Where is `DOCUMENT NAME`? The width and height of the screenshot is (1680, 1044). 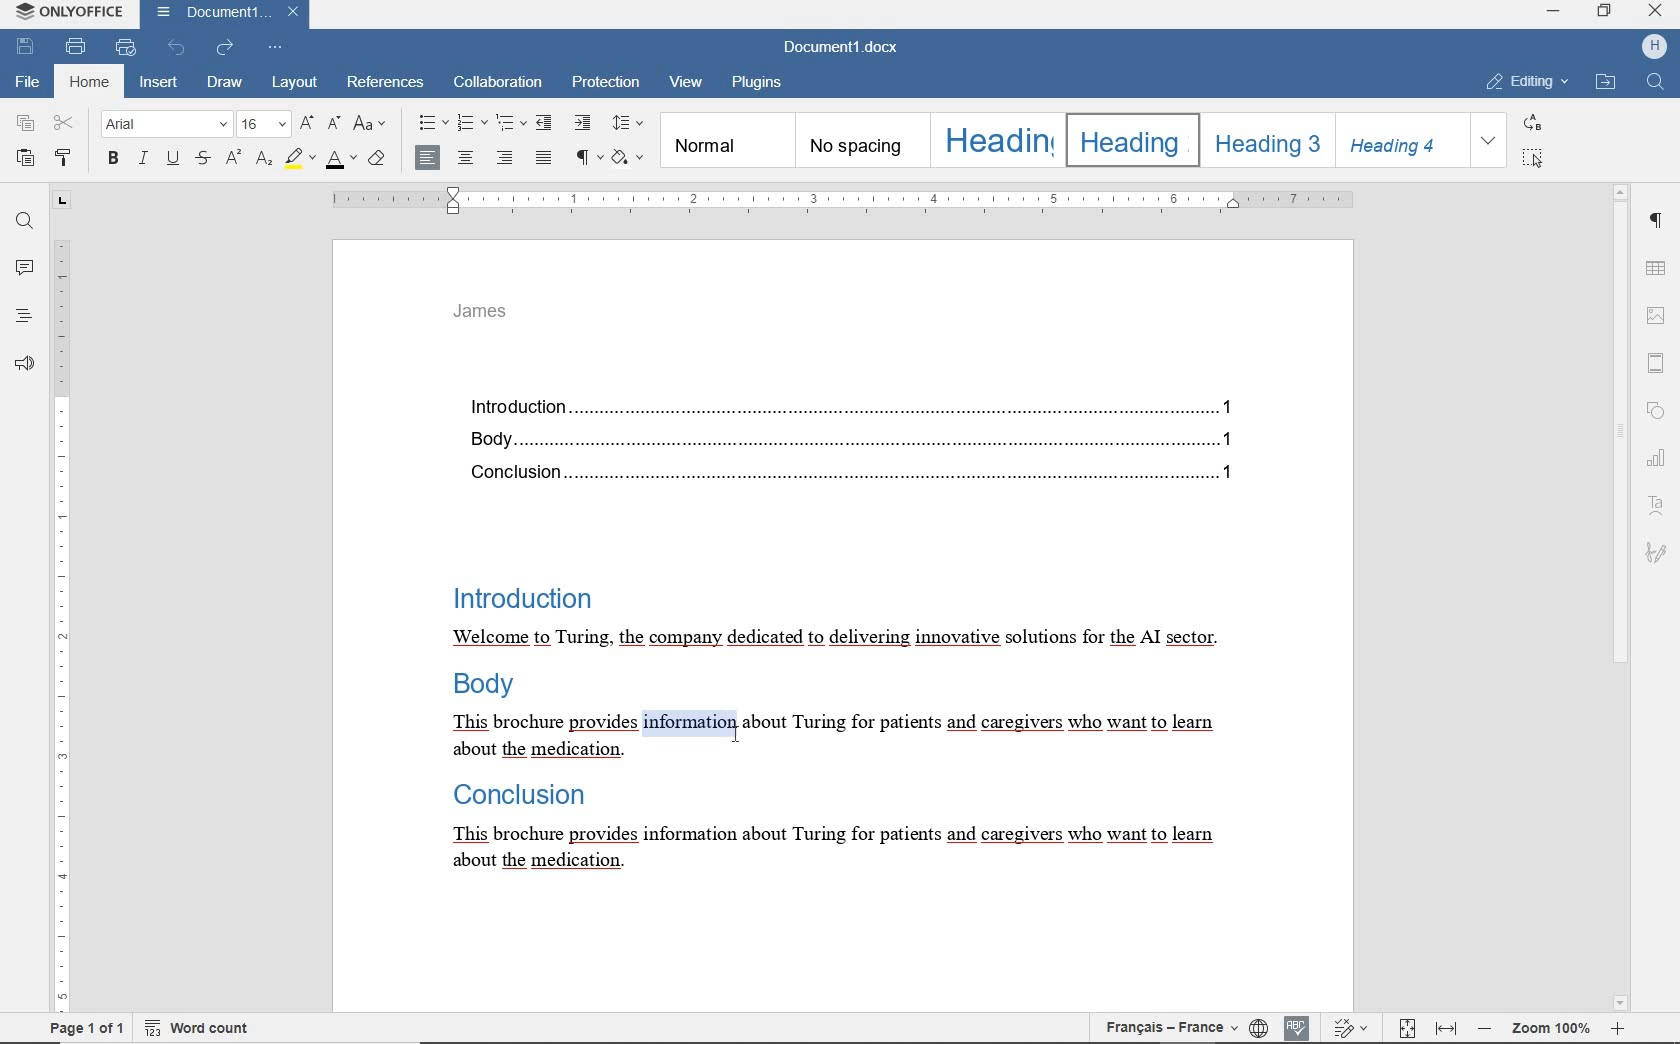
DOCUMENT NAME is located at coordinates (225, 14).